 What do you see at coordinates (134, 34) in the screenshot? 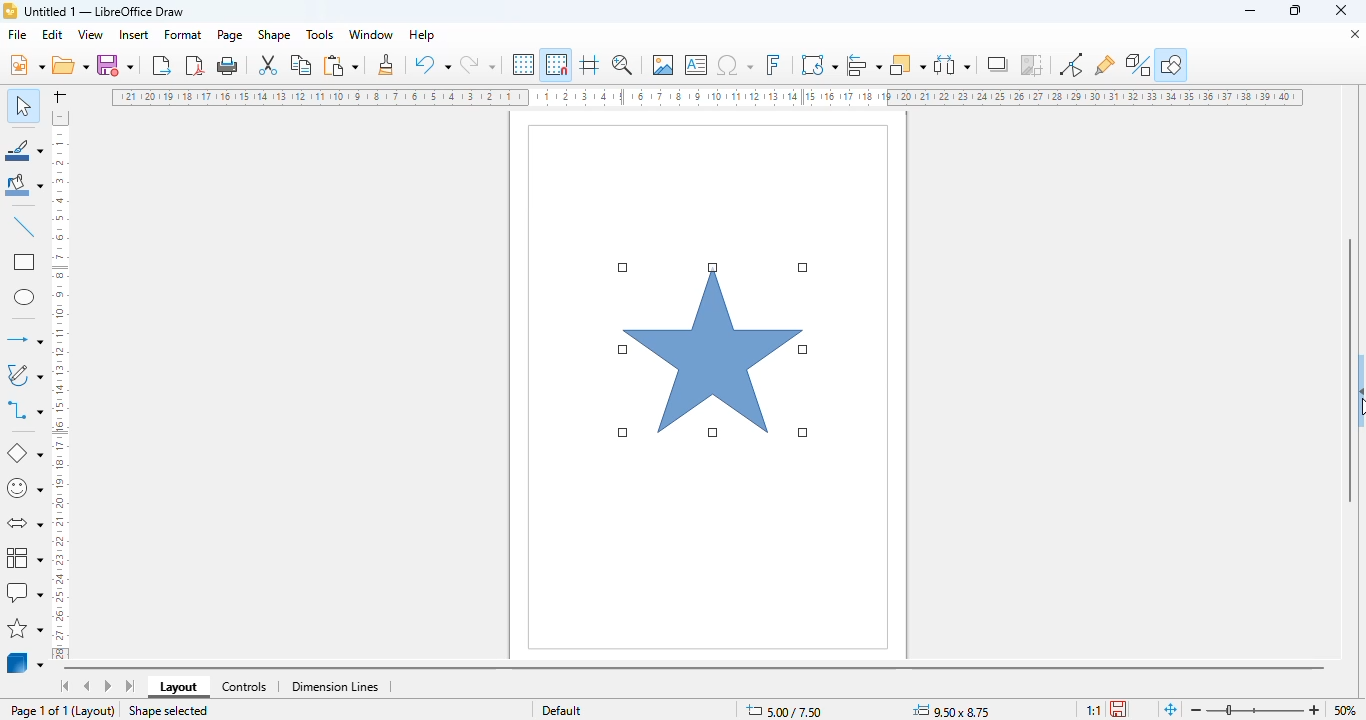
I see `insert` at bounding box center [134, 34].